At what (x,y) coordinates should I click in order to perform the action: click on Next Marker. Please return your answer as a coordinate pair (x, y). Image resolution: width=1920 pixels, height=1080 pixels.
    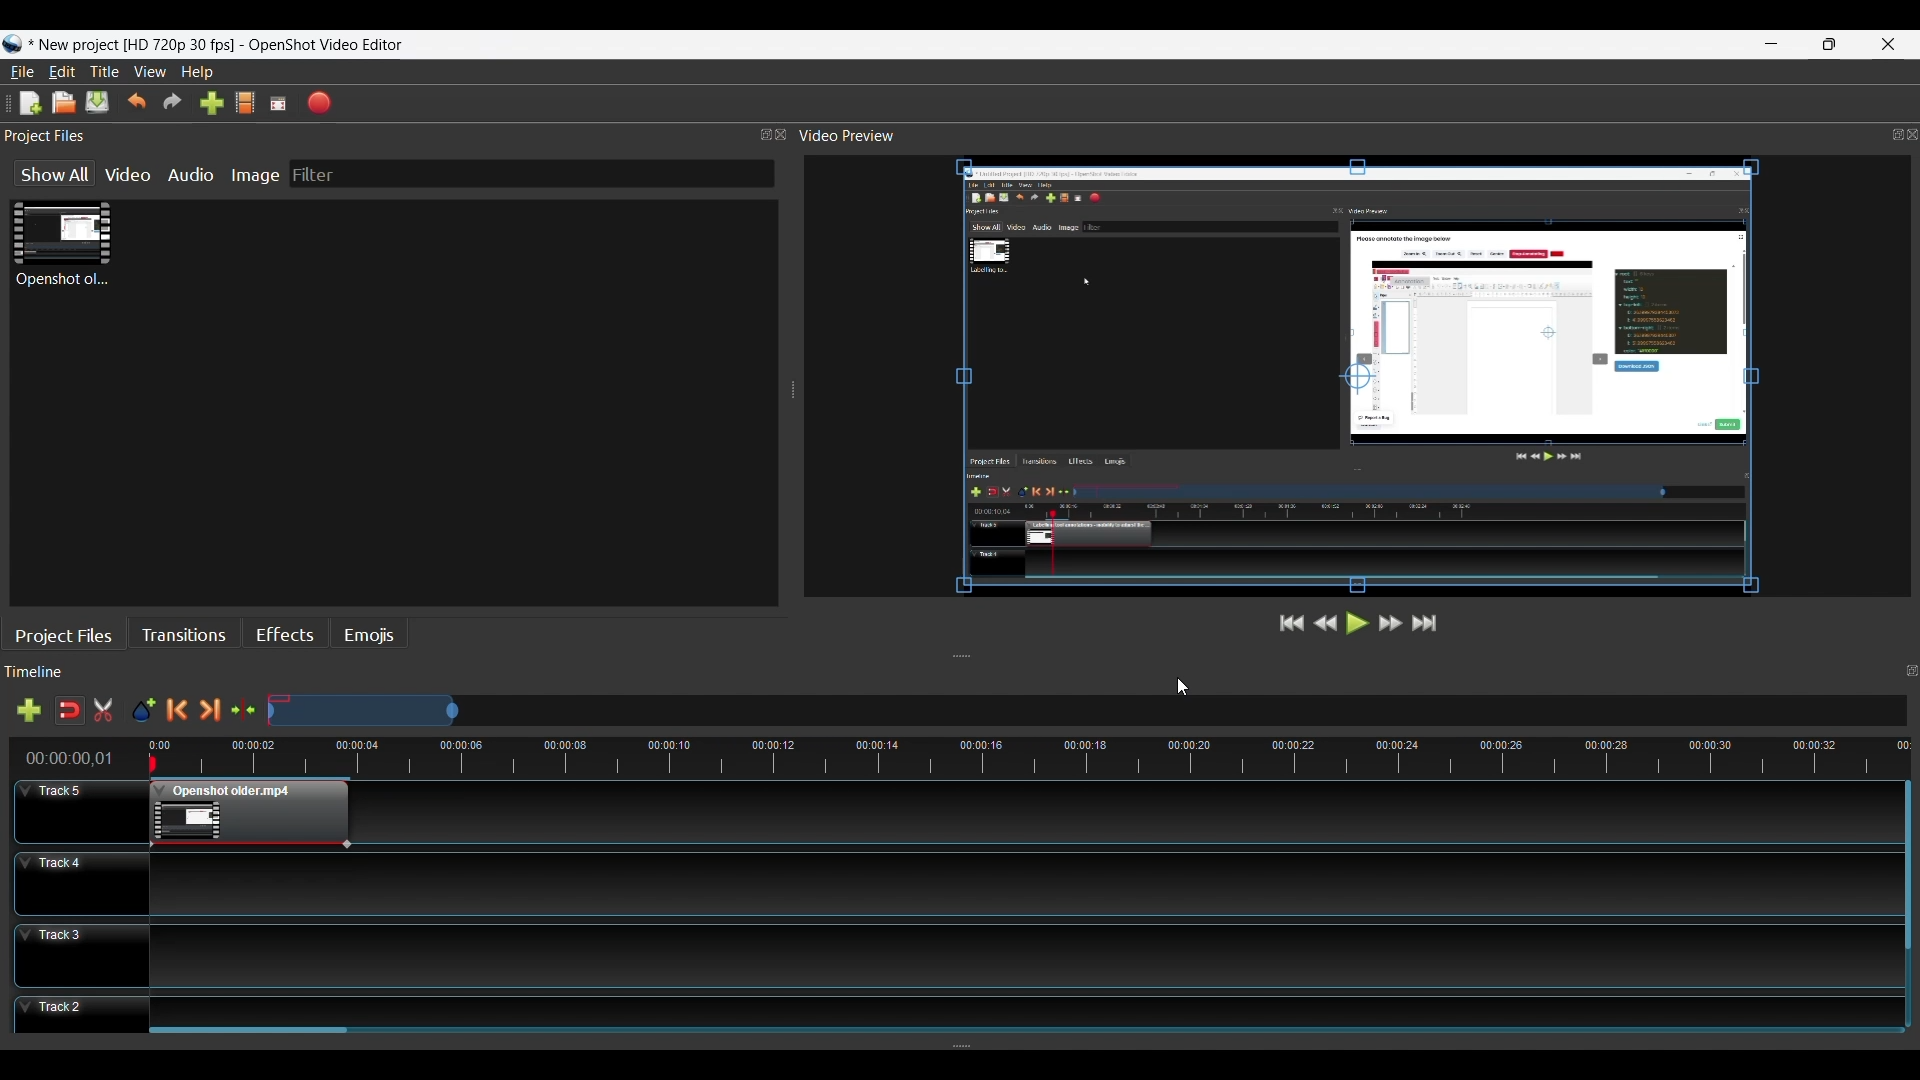
    Looking at the image, I should click on (208, 711).